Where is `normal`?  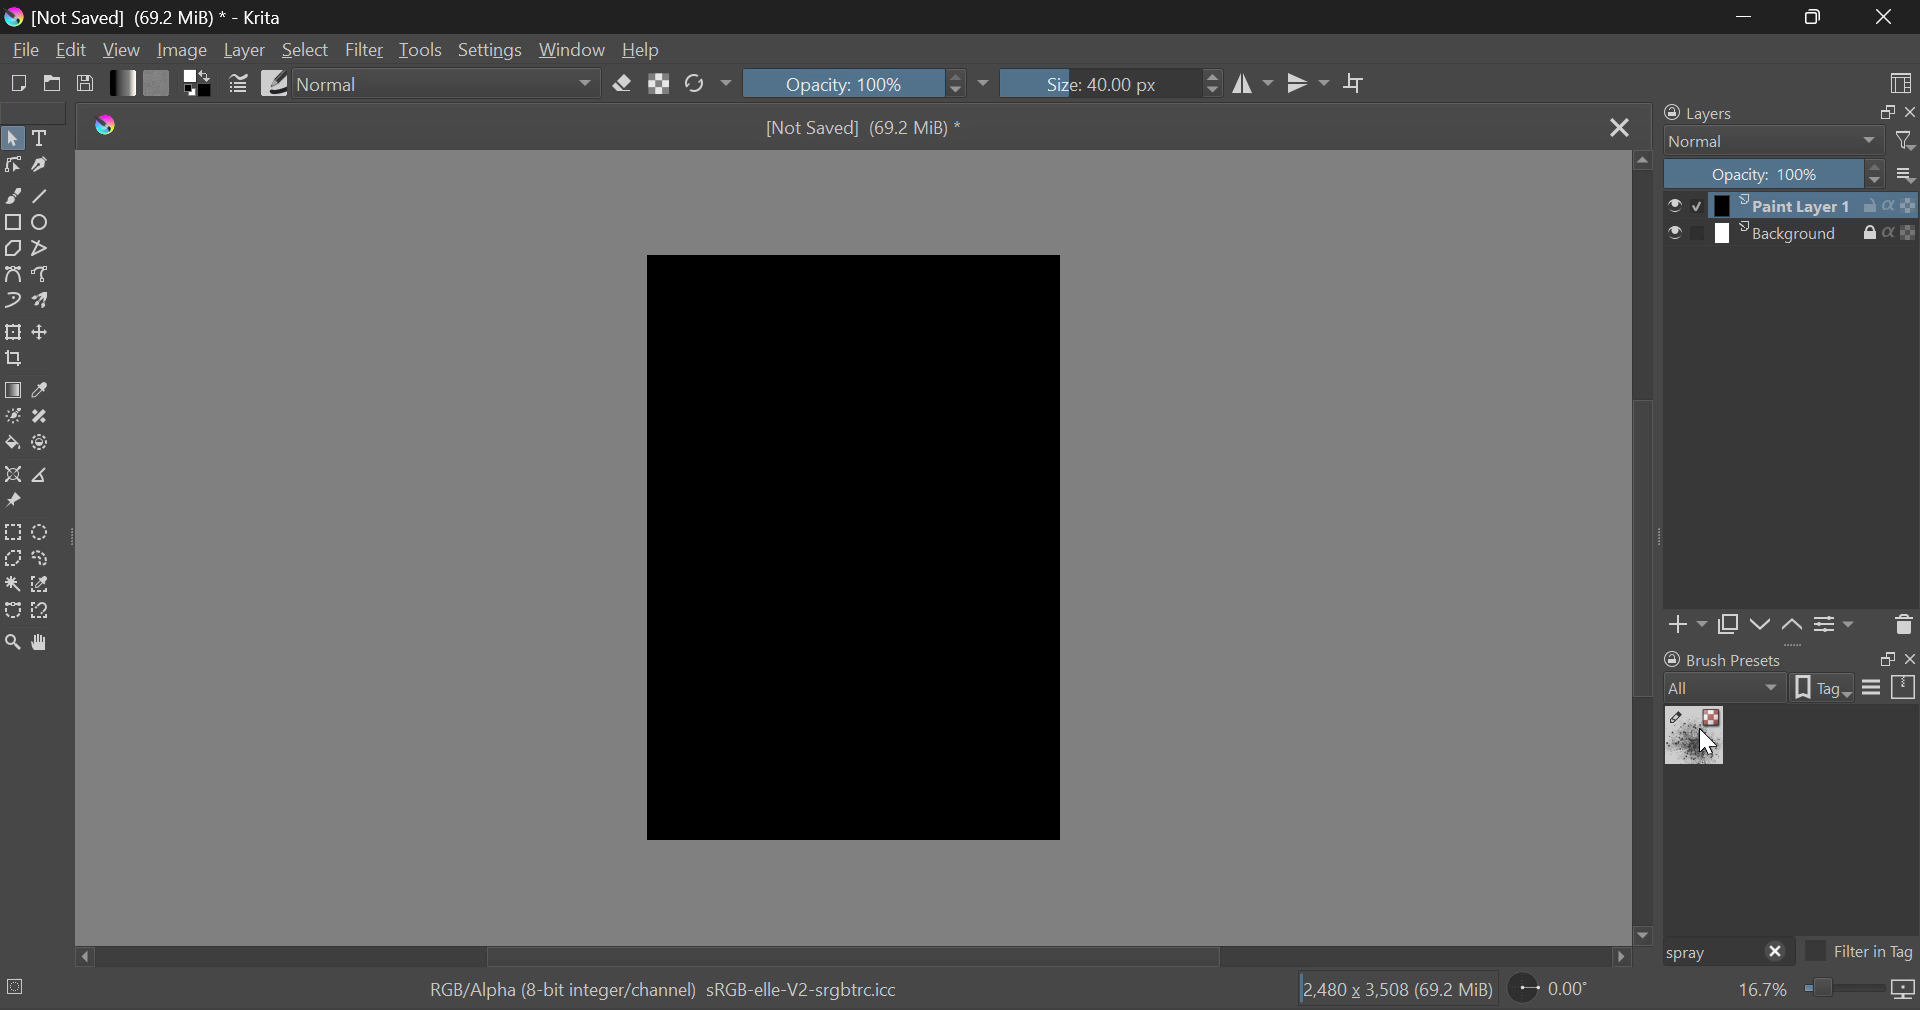 normal is located at coordinates (449, 84).